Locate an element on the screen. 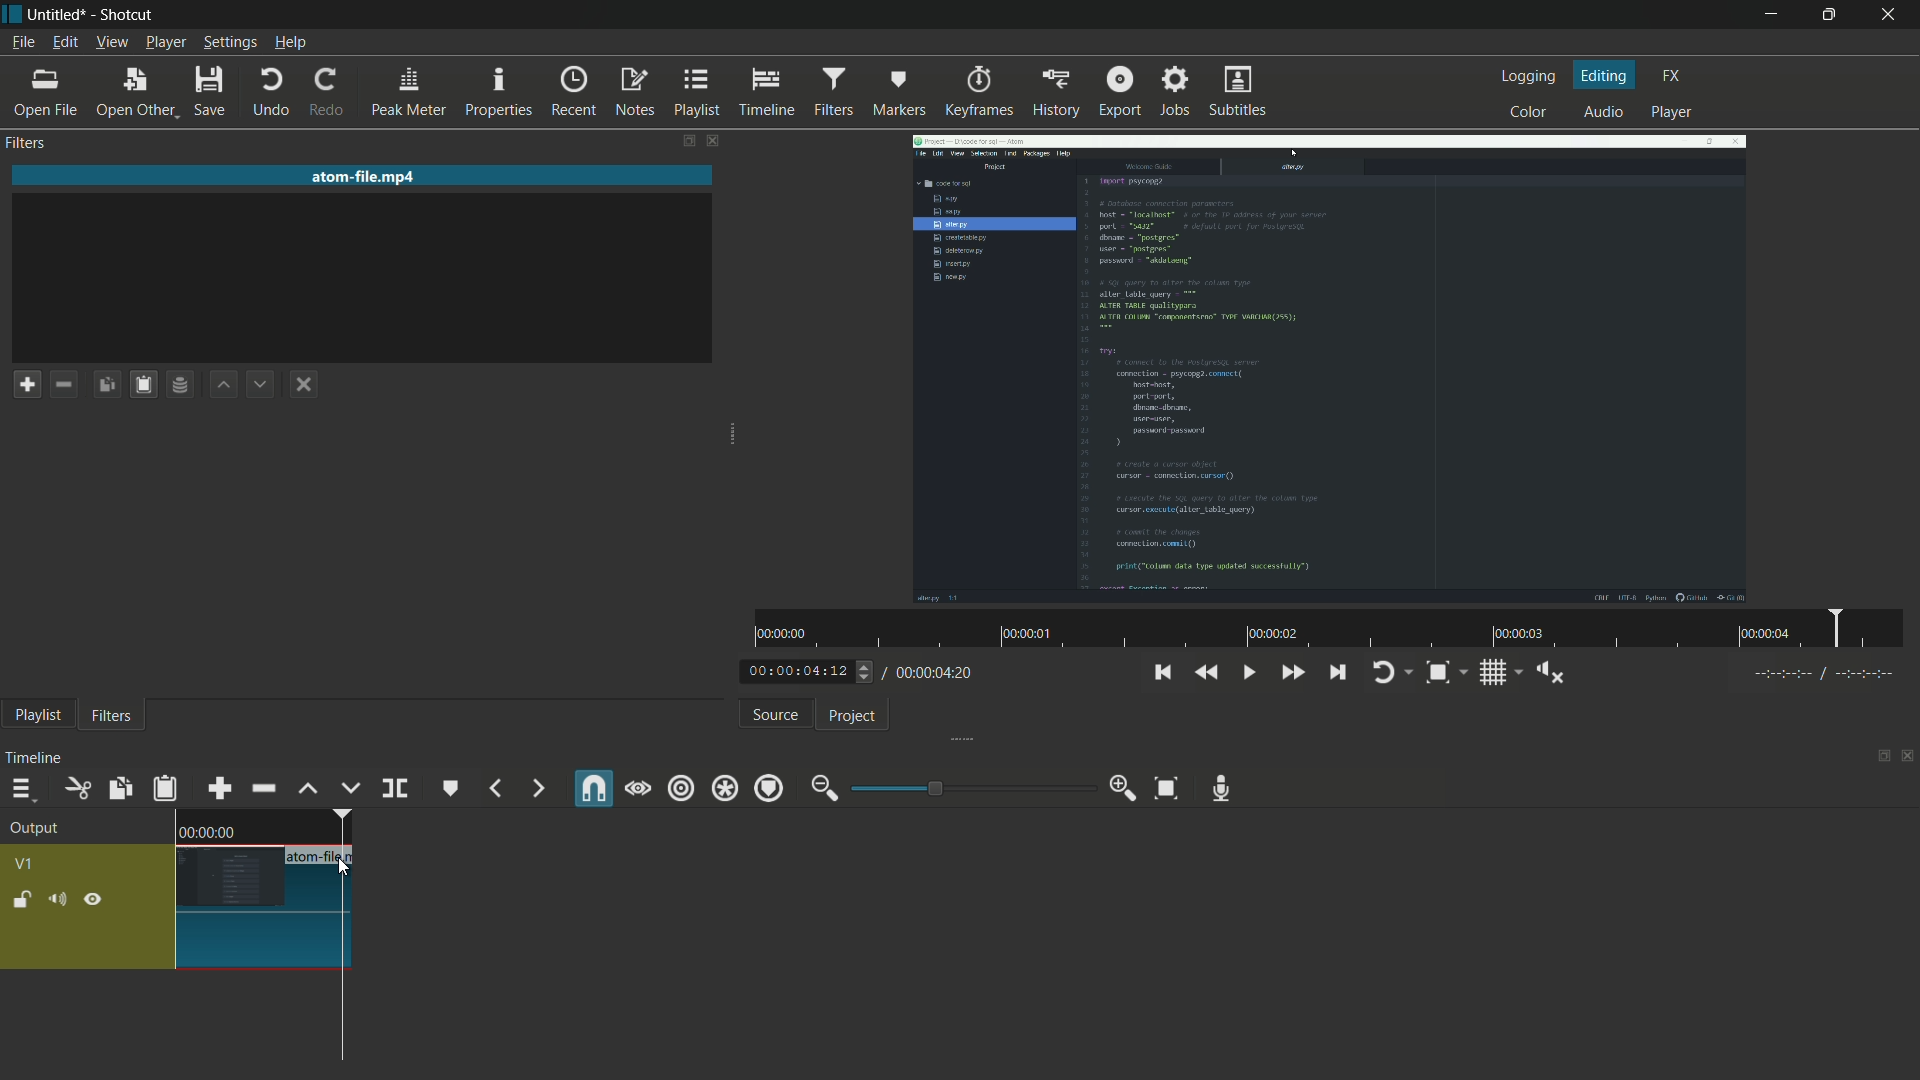 The width and height of the screenshot is (1920, 1080). view menu is located at coordinates (111, 43).